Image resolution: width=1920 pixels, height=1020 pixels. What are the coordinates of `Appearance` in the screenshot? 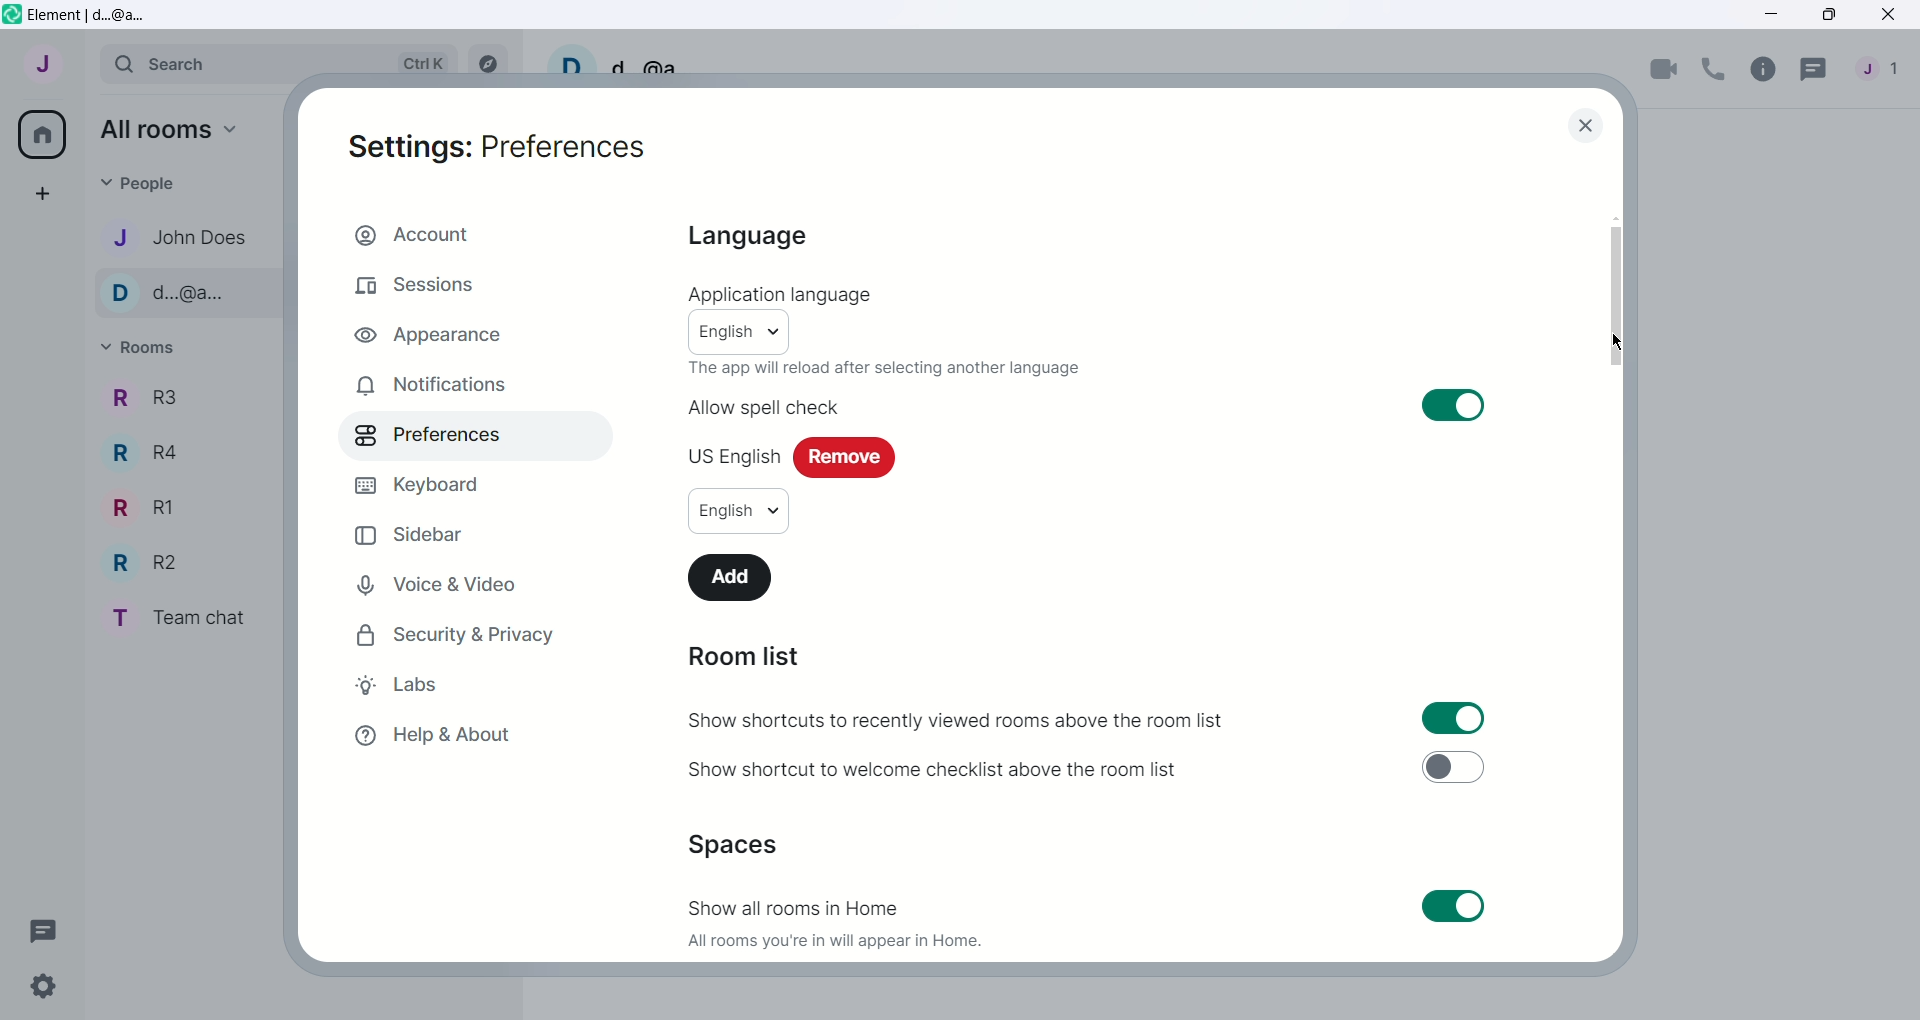 It's located at (470, 332).